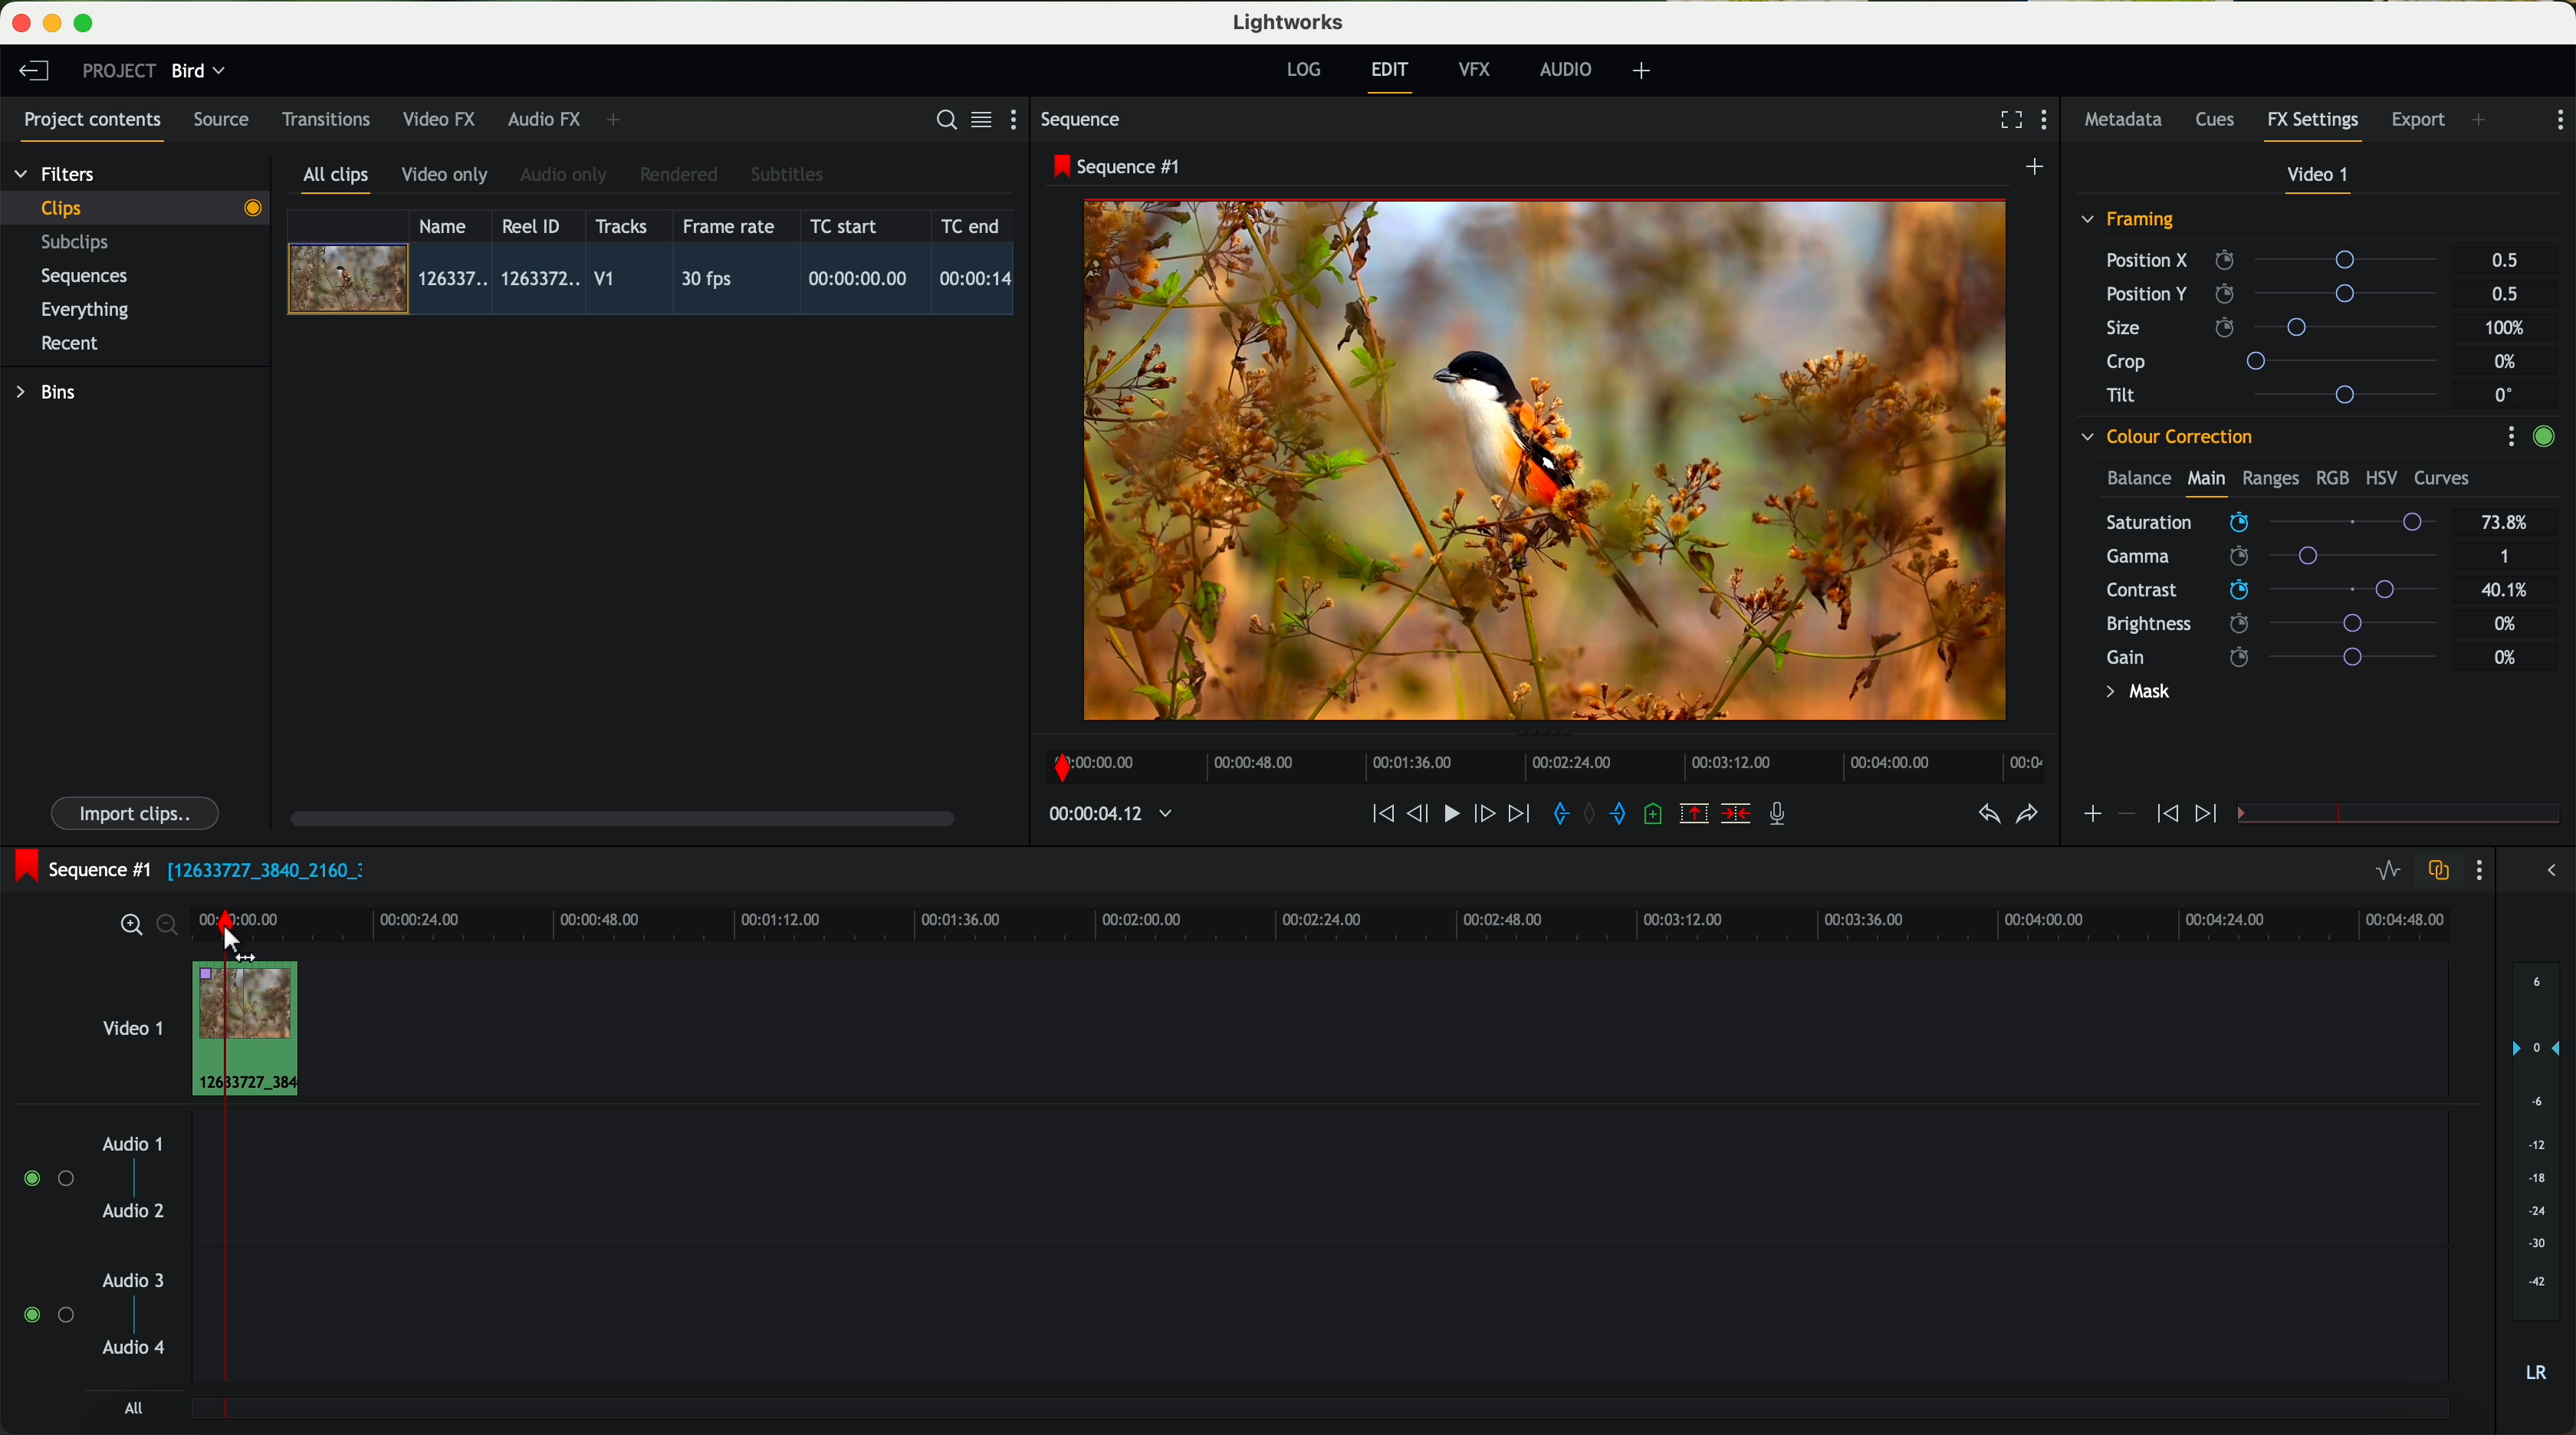 Image resolution: width=2576 pixels, height=1435 pixels. I want to click on position Y, so click(2280, 293).